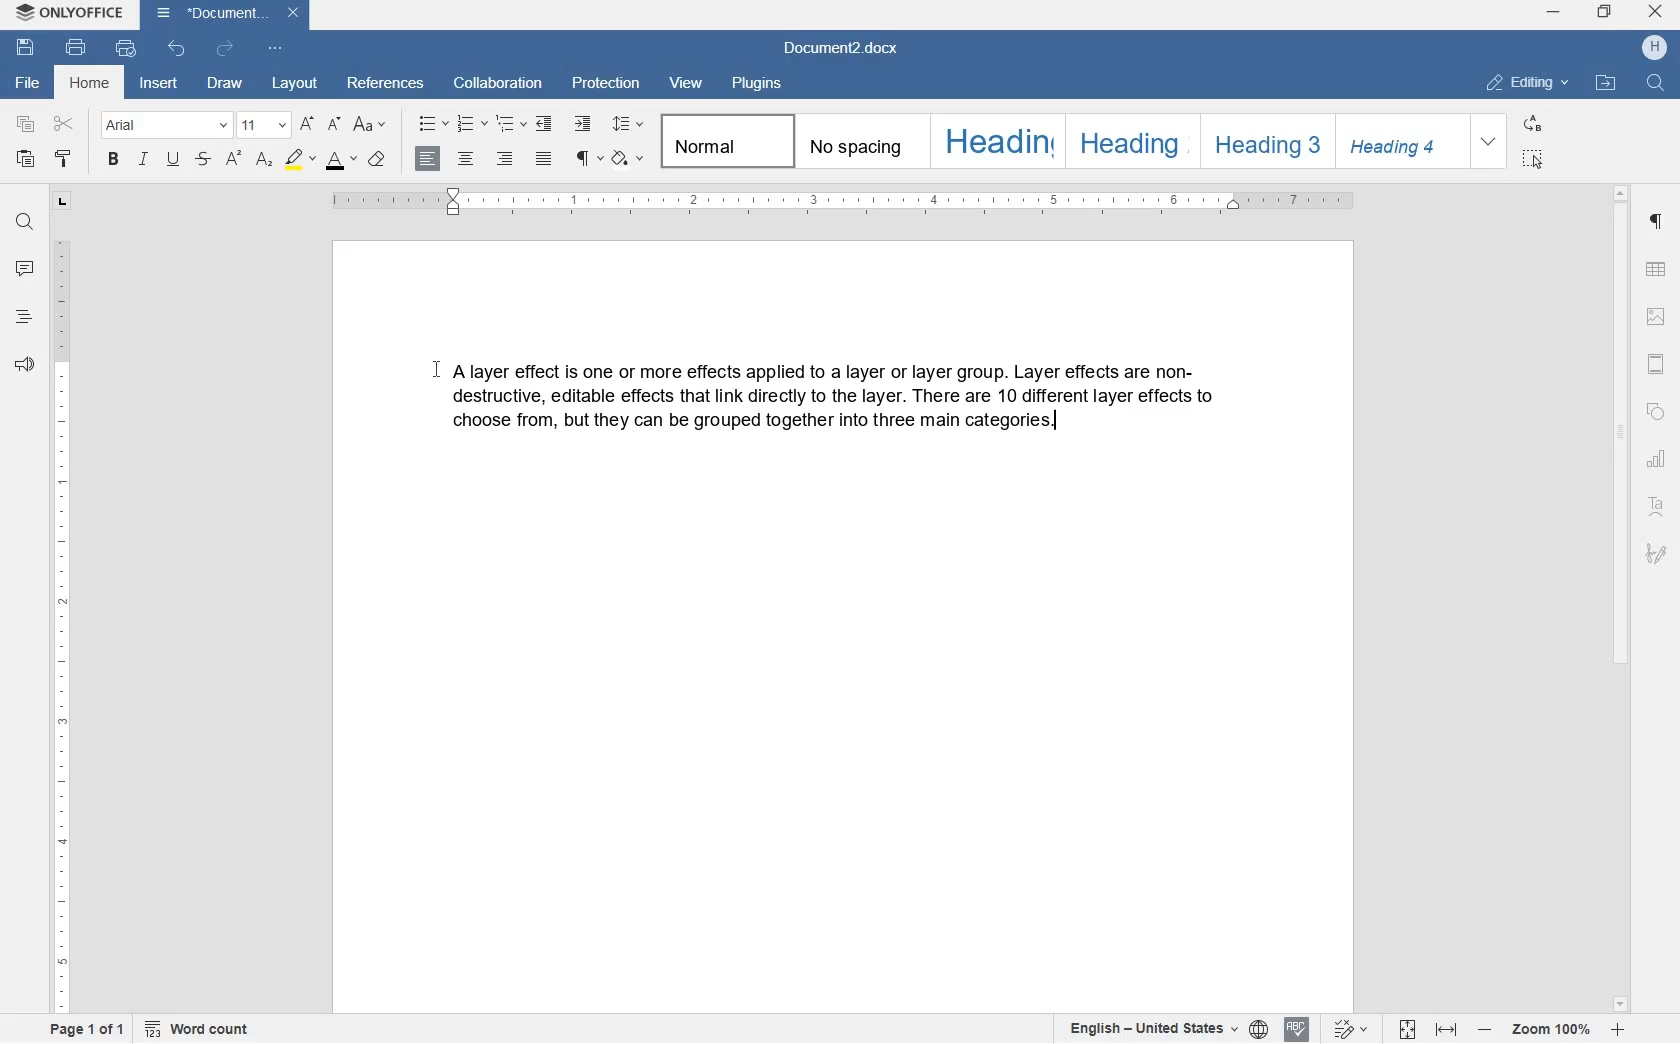 The image size is (1680, 1044). What do you see at coordinates (264, 161) in the screenshot?
I see `subscript` at bounding box center [264, 161].